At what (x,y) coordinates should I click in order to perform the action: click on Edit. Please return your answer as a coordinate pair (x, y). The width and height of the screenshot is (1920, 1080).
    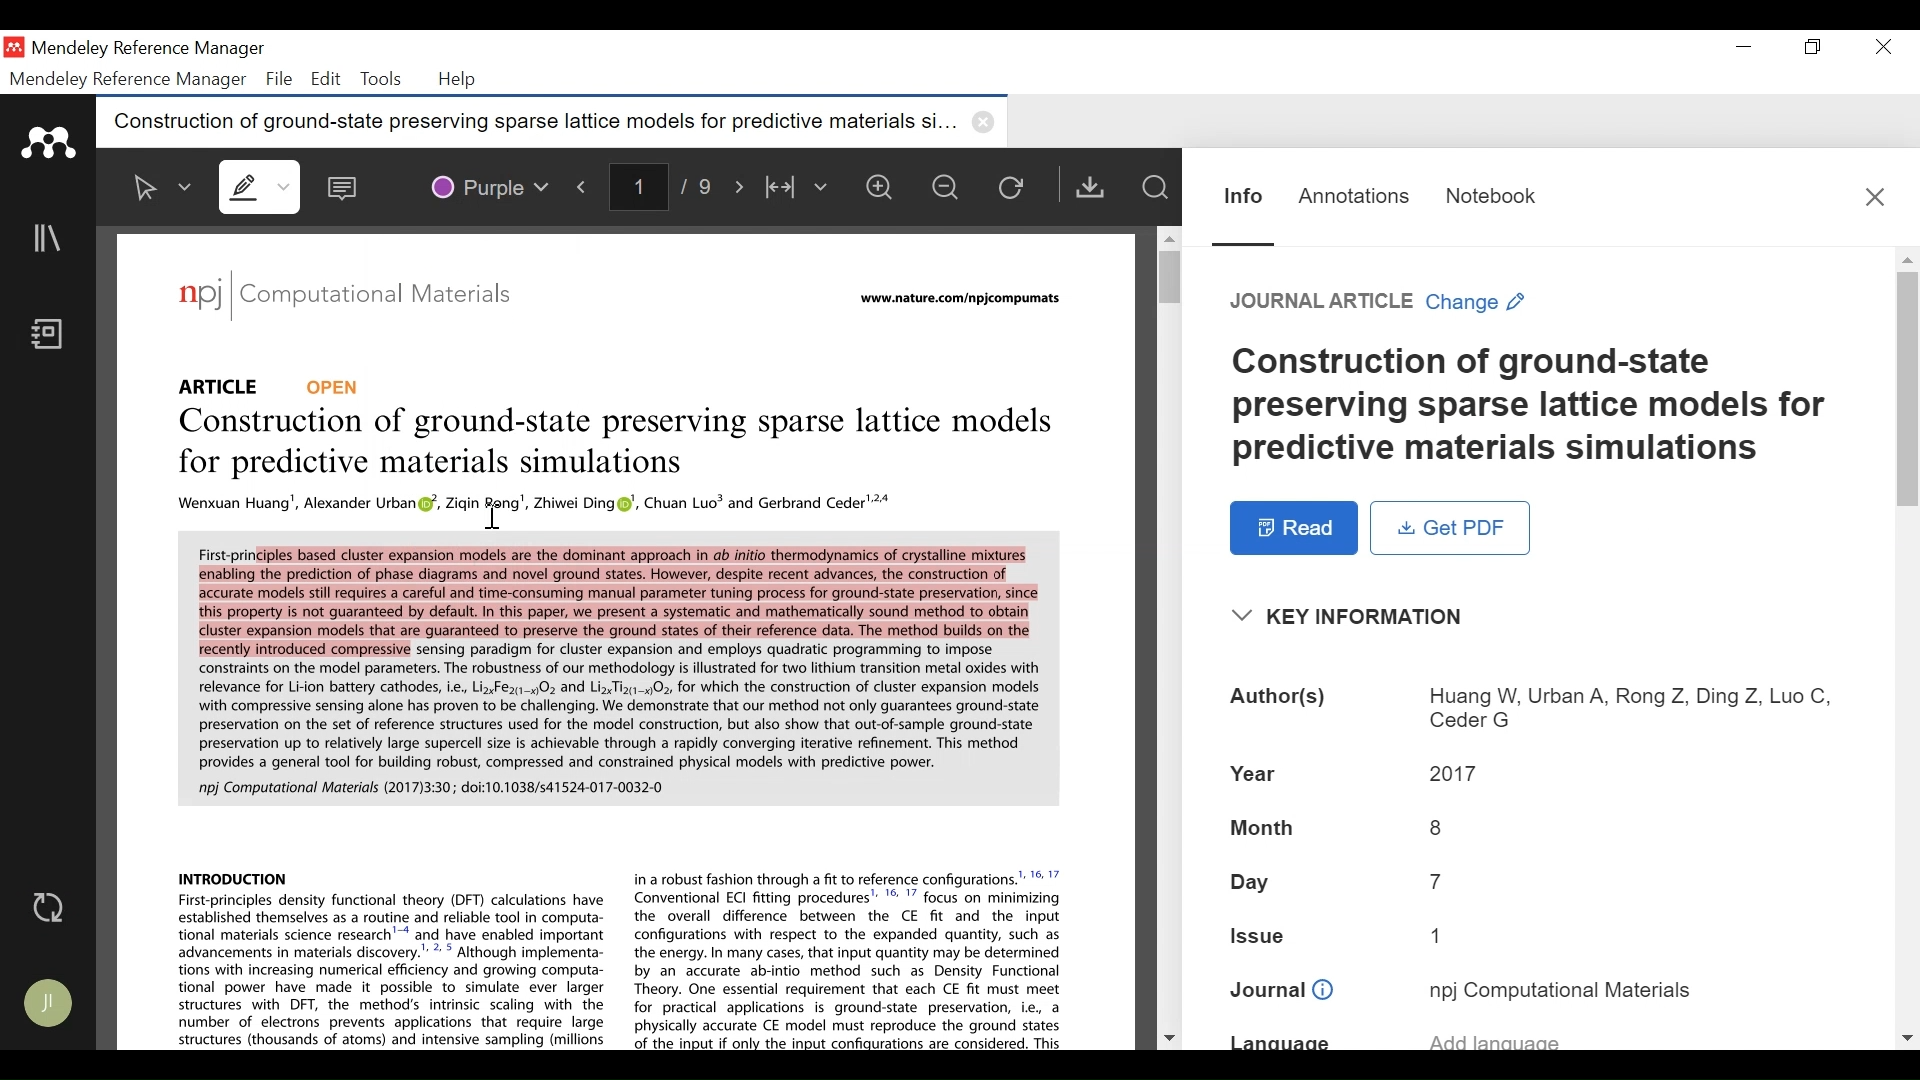
    Looking at the image, I should click on (327, 80).